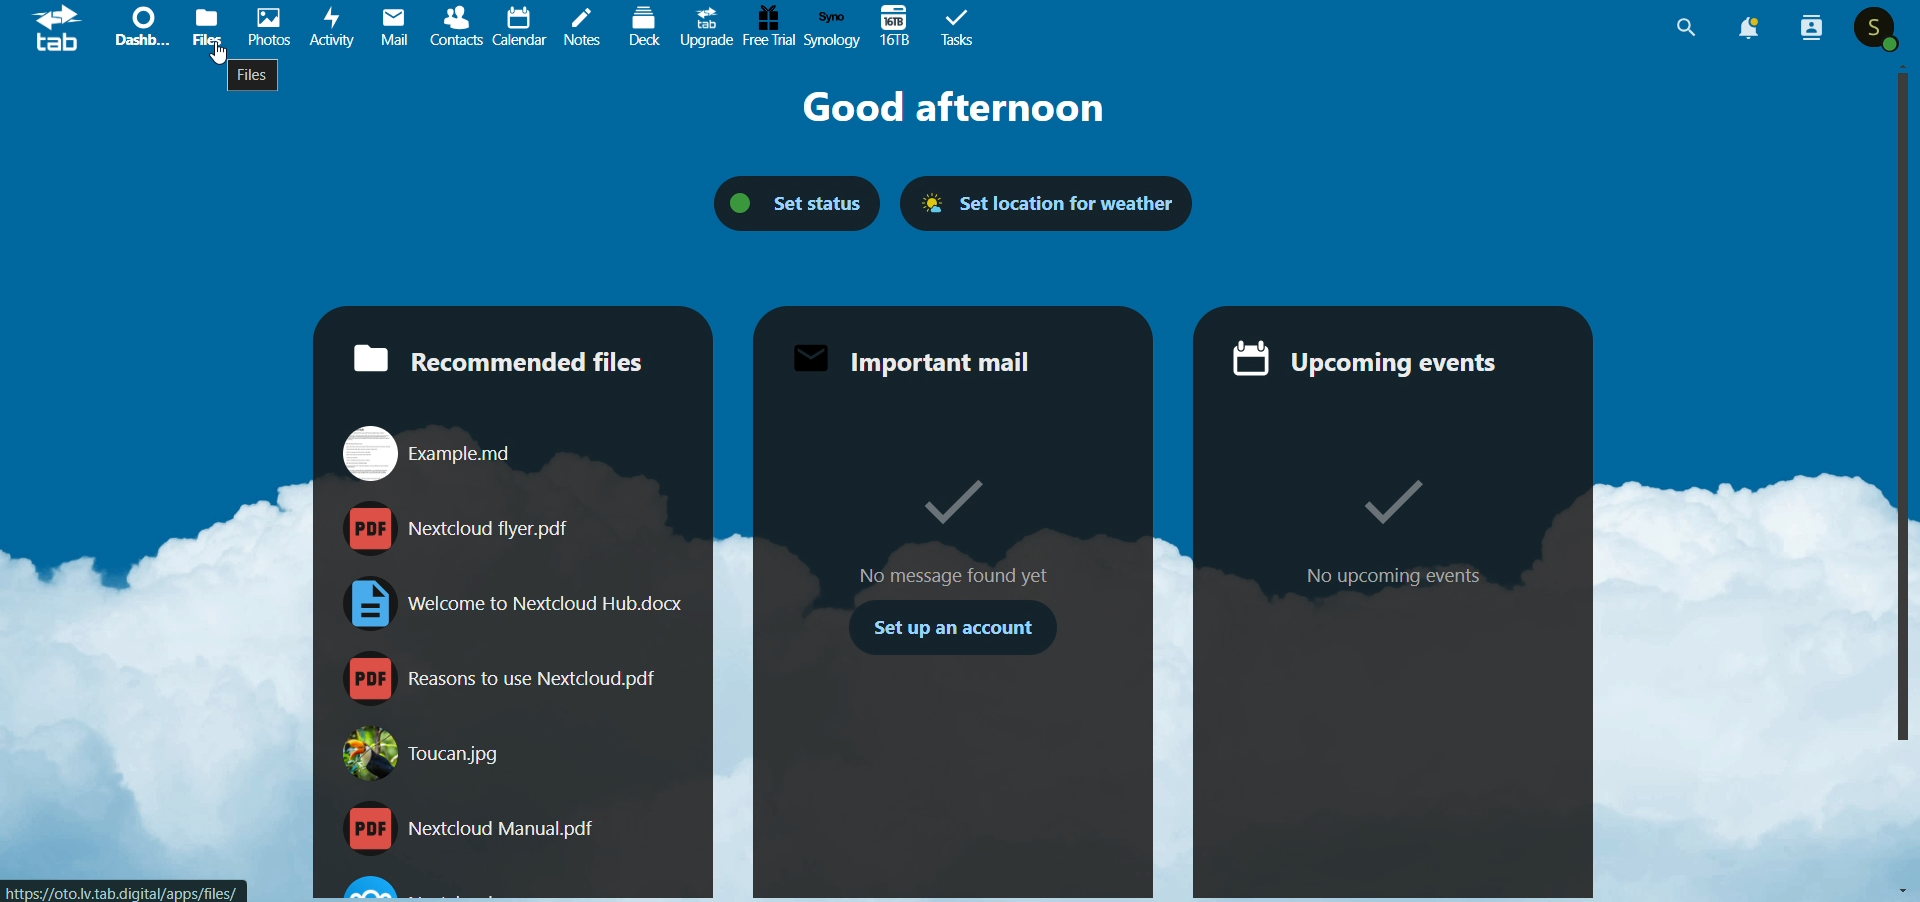 This screenshot has height=902, width=1920. Describe the element at coordinates (268, 28) in the screenshot. I see `photos` at that location.